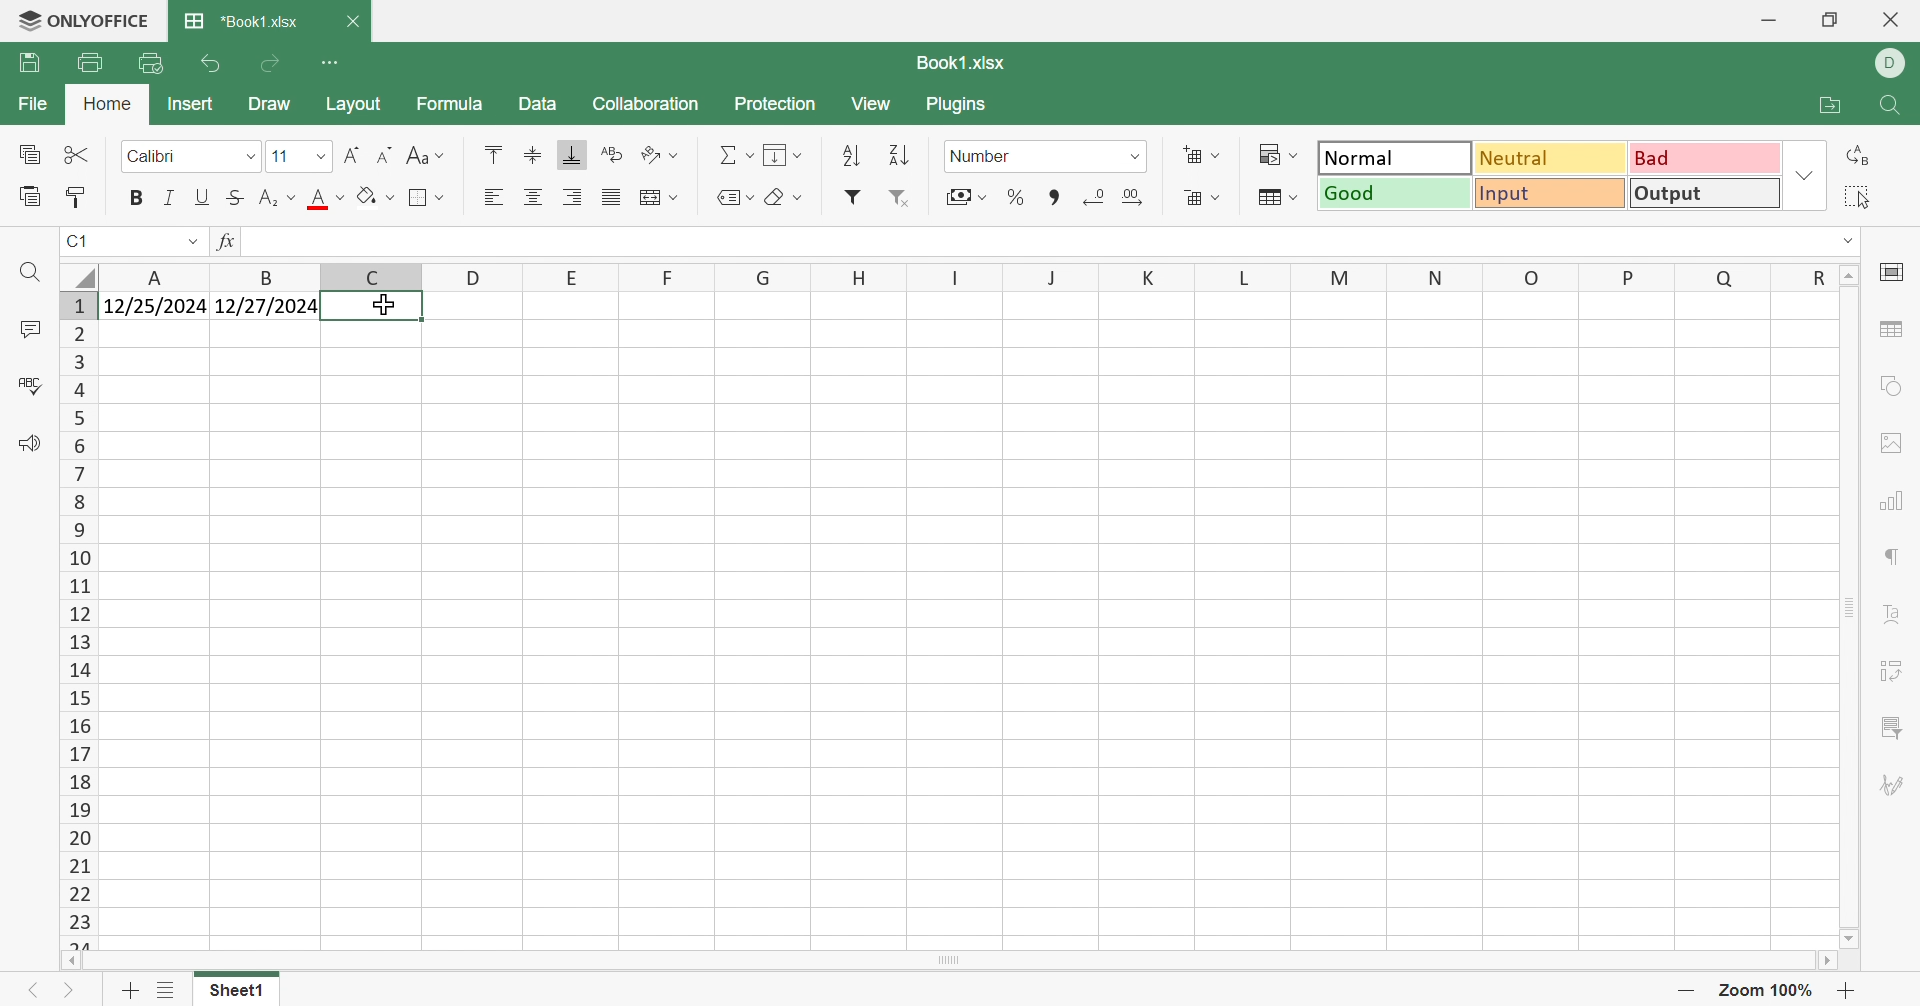  What do you see at coordinates (494, 198) in the screenshot?
I see `Align Left` at bounding box center [494, 198].